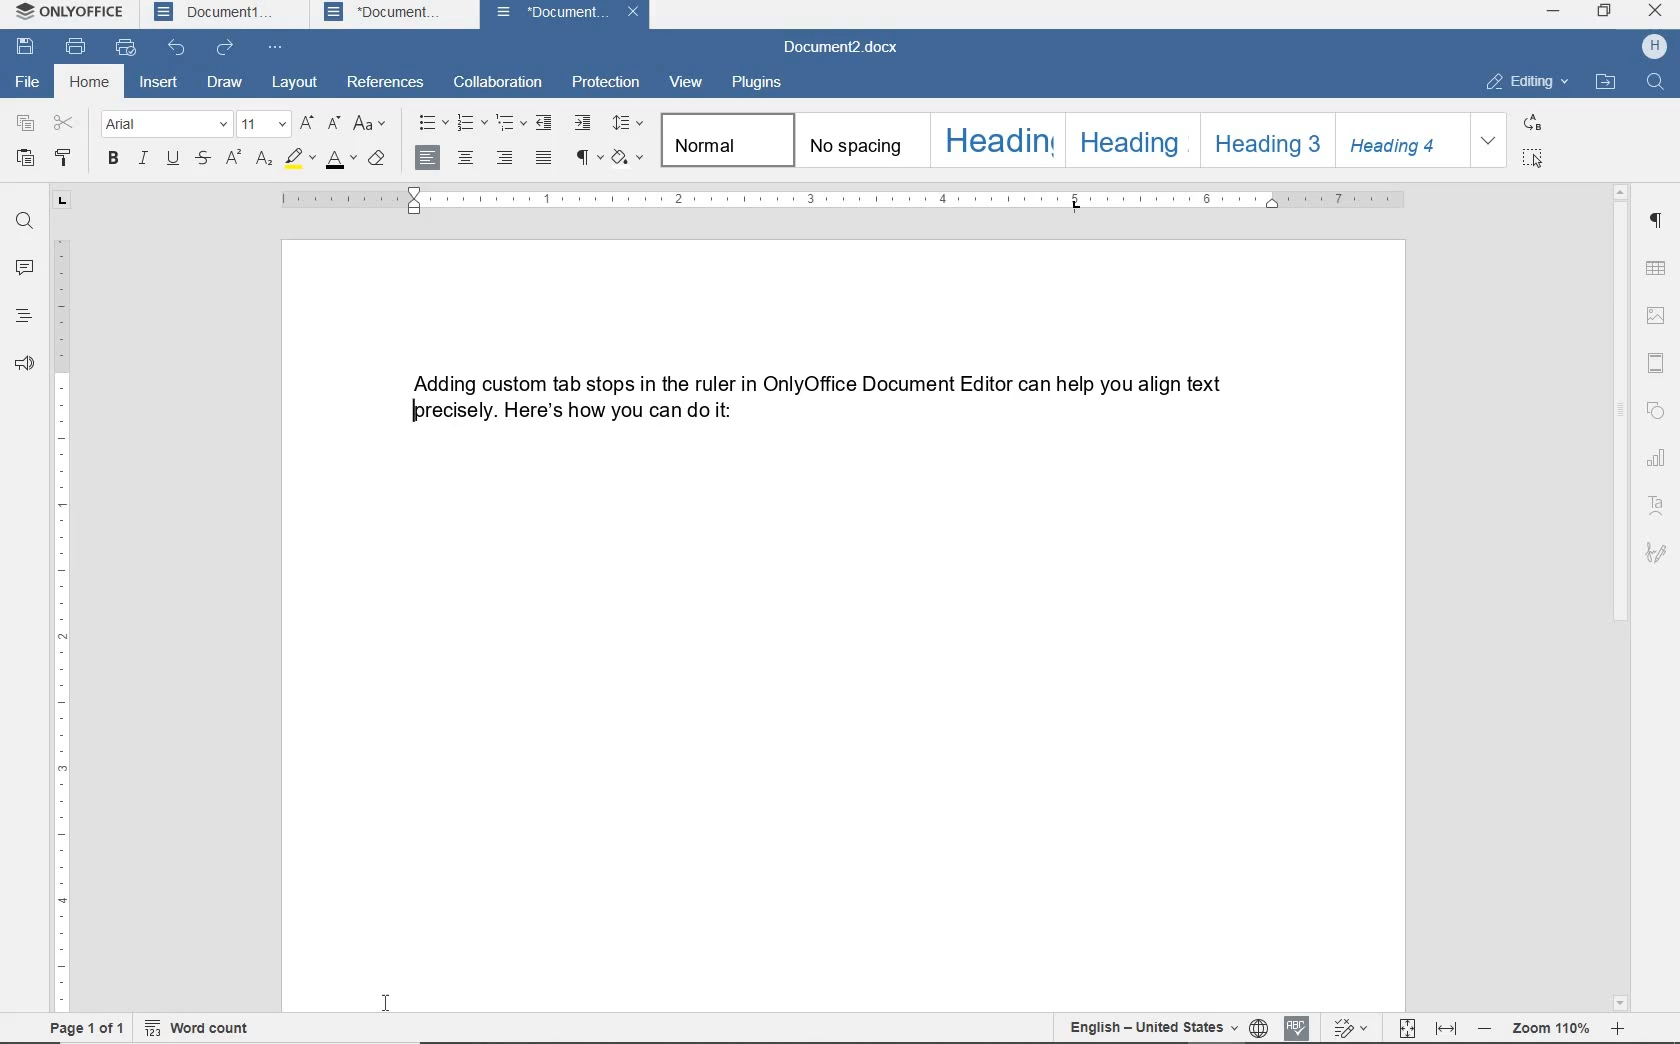 Image resolution: width=1680 pixels, height=1044 pixels. What do you see at coordinates (298, 82) in the screenshot?
I see `layout` at bounding box center [298, 82].